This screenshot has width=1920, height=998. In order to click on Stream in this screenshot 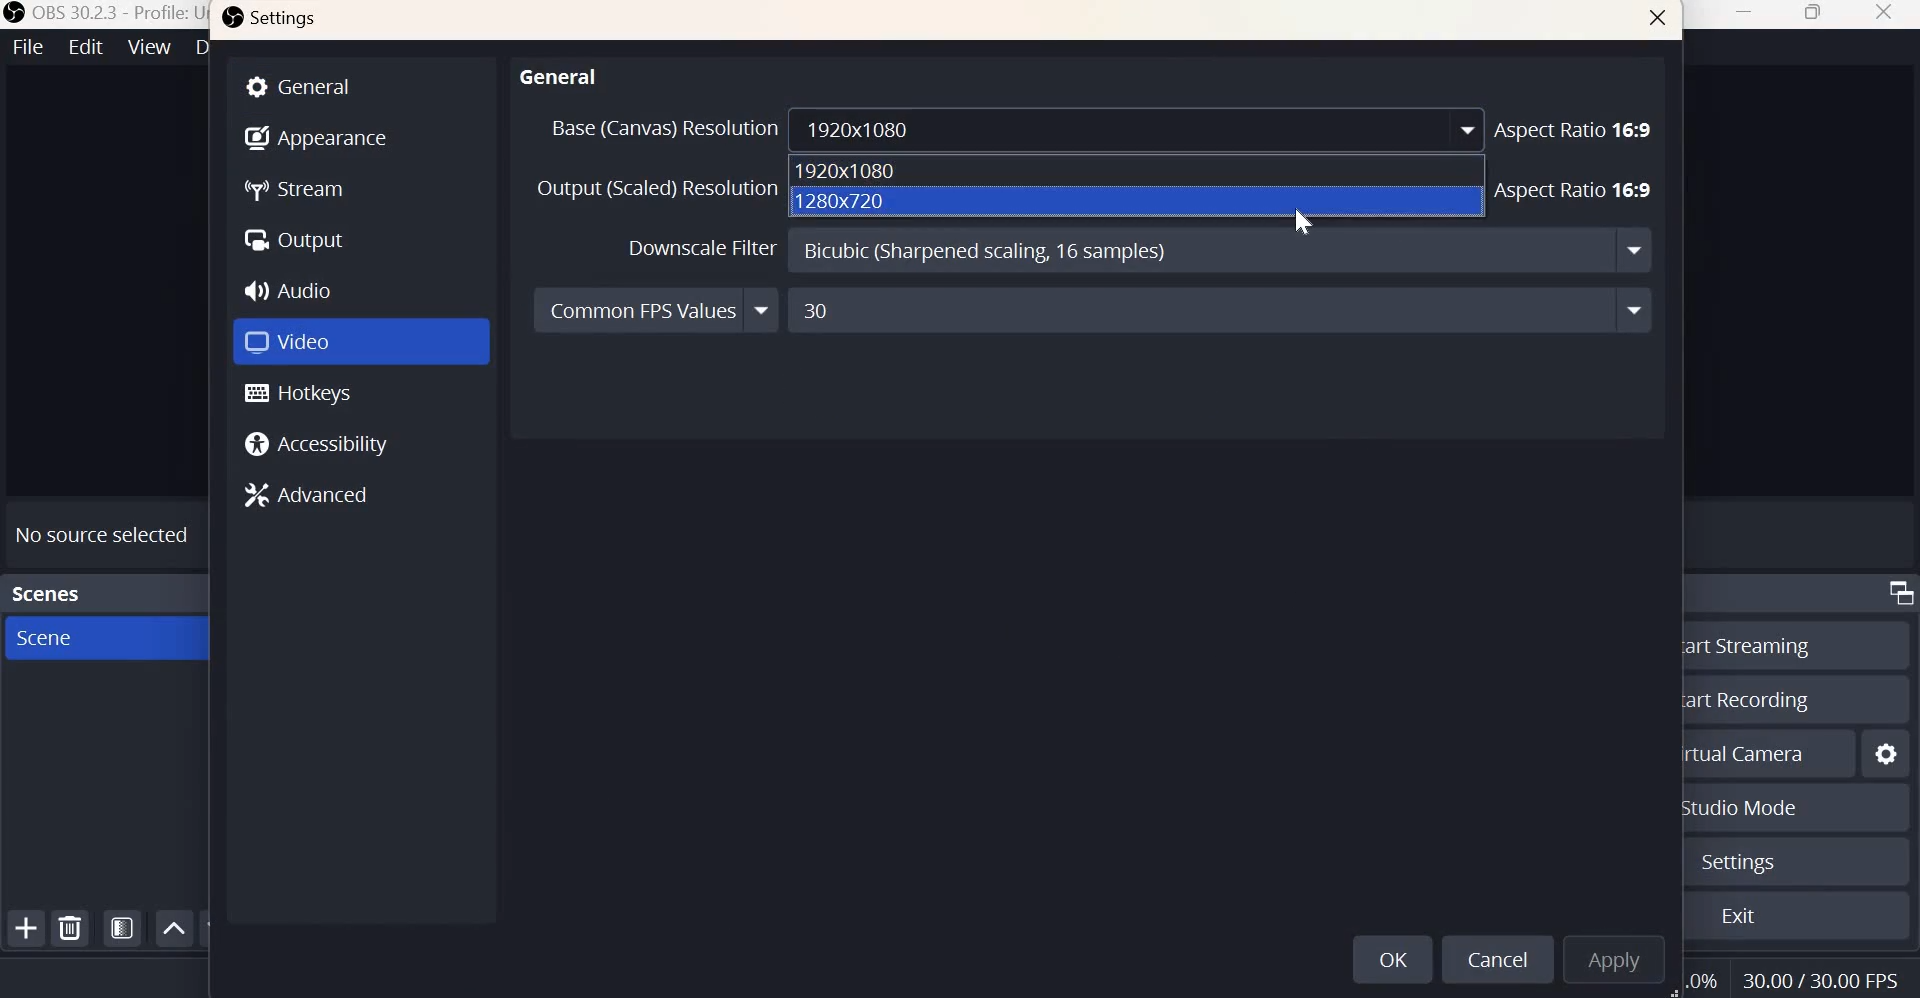, I will do `click(298, 191)`.